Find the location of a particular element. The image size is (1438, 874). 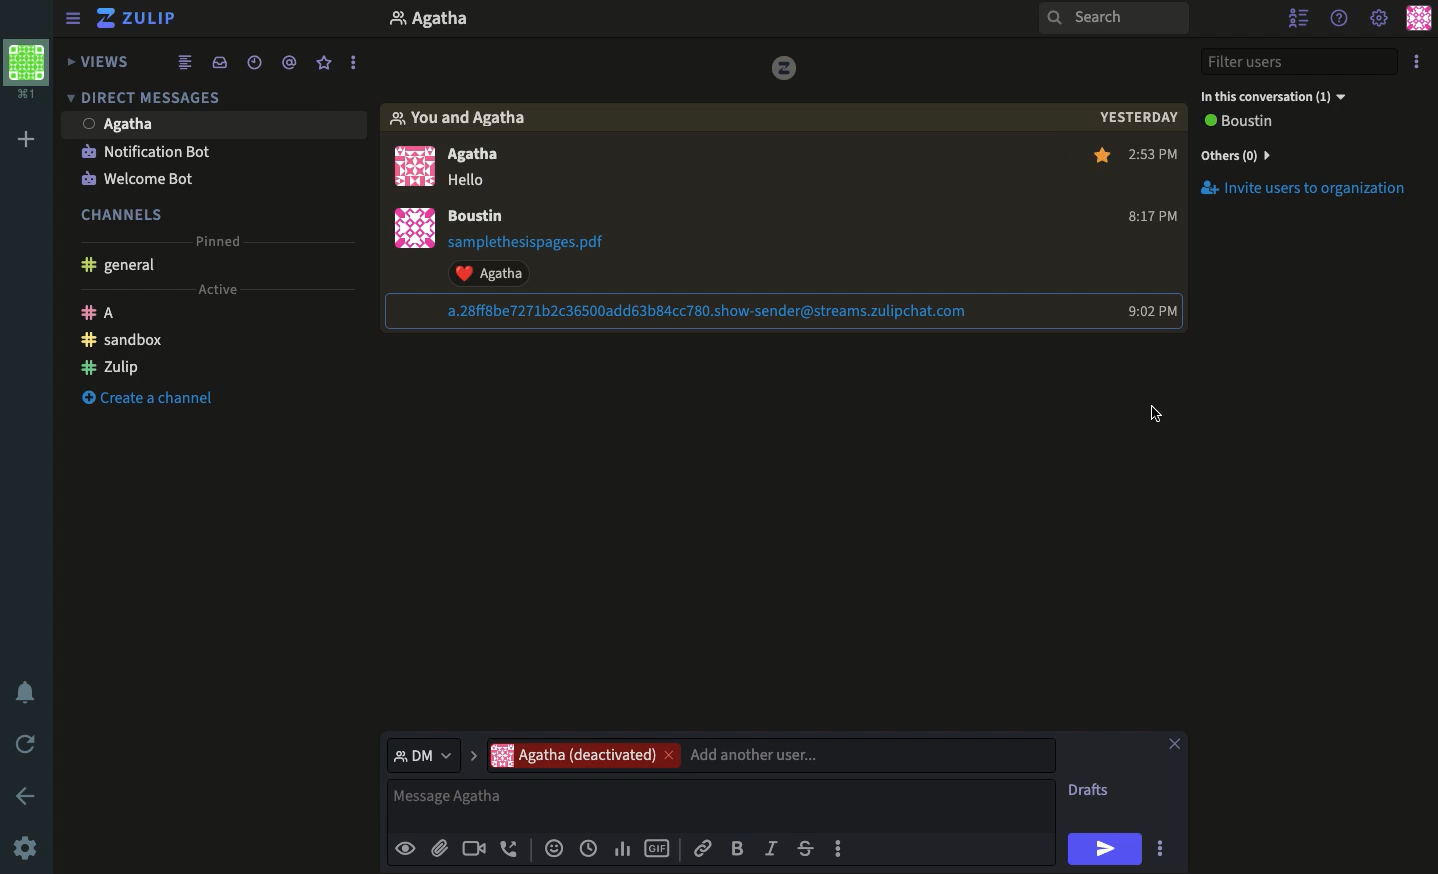

Cursor is located at coordinates (1155, 412).